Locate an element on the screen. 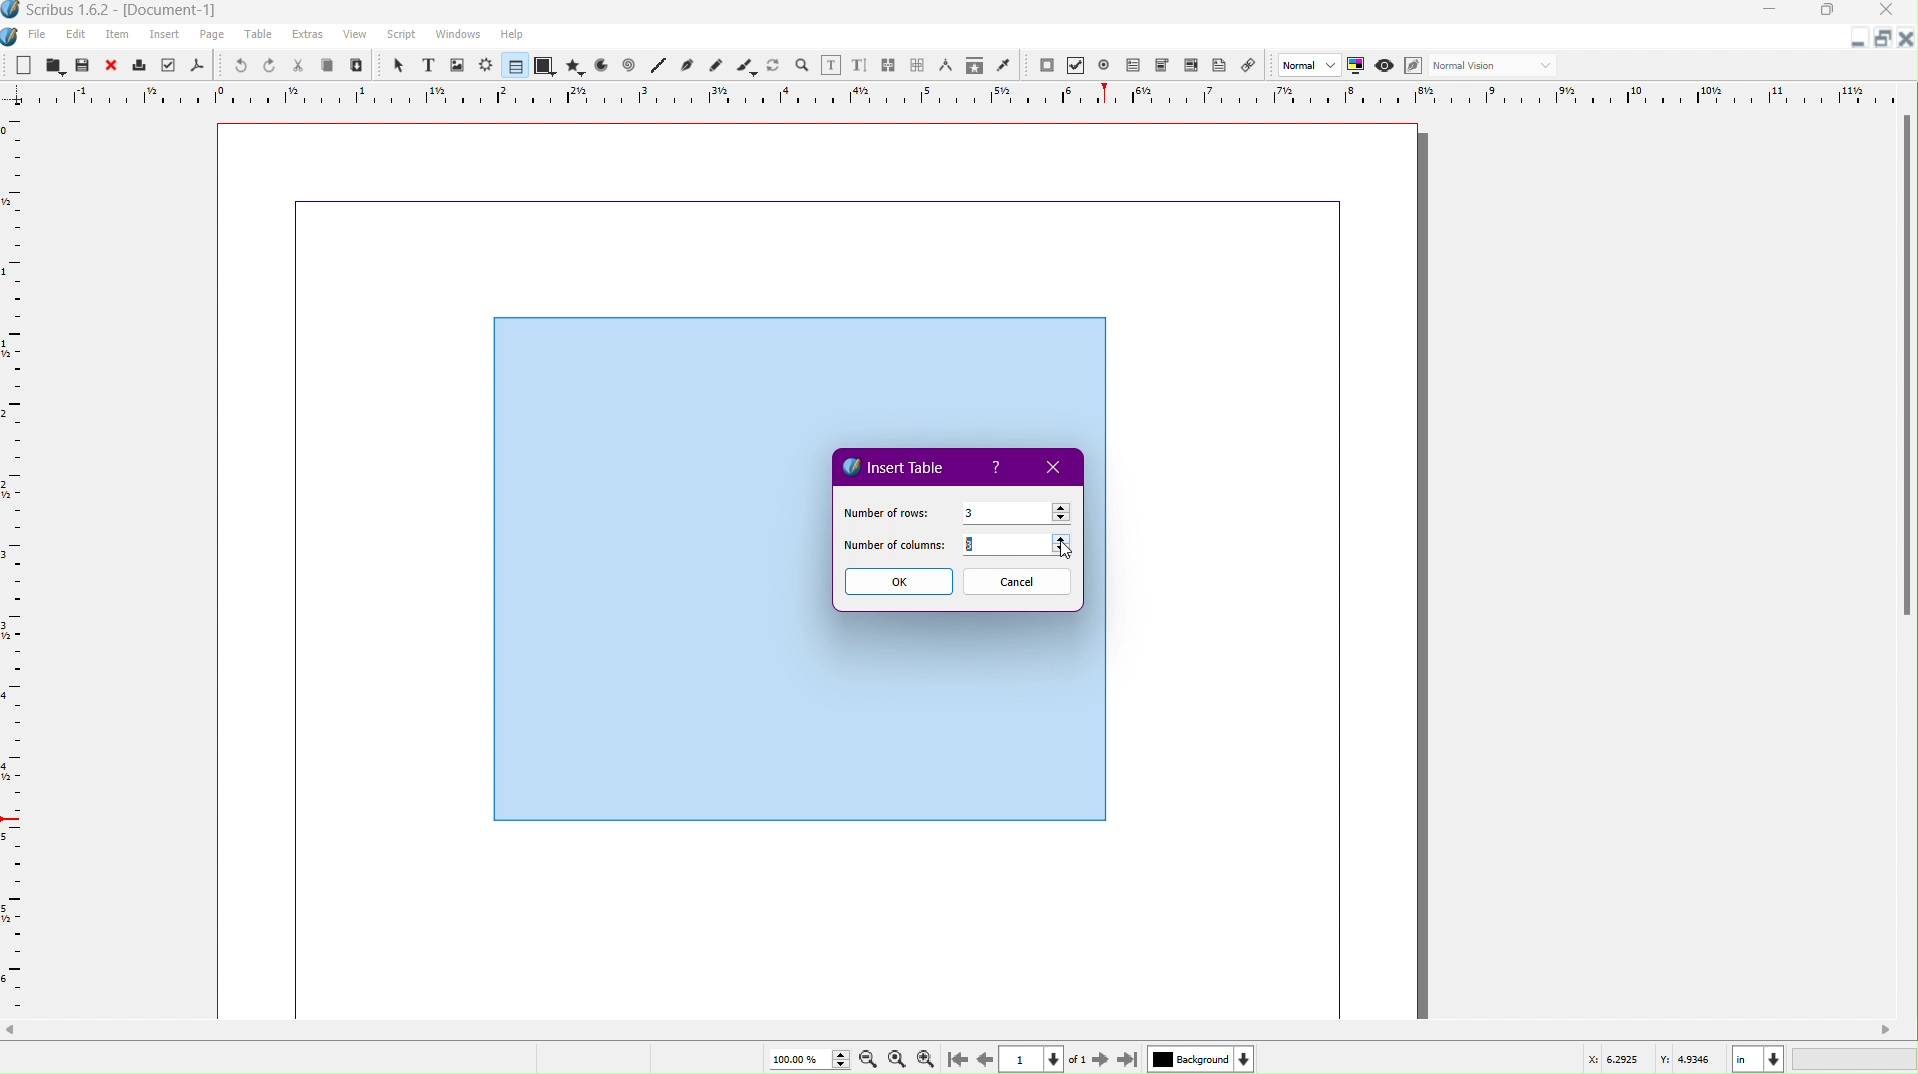 The width and height of the screenshot is (1918, 1074). Next Page is located at coordinates (1097, 1058).